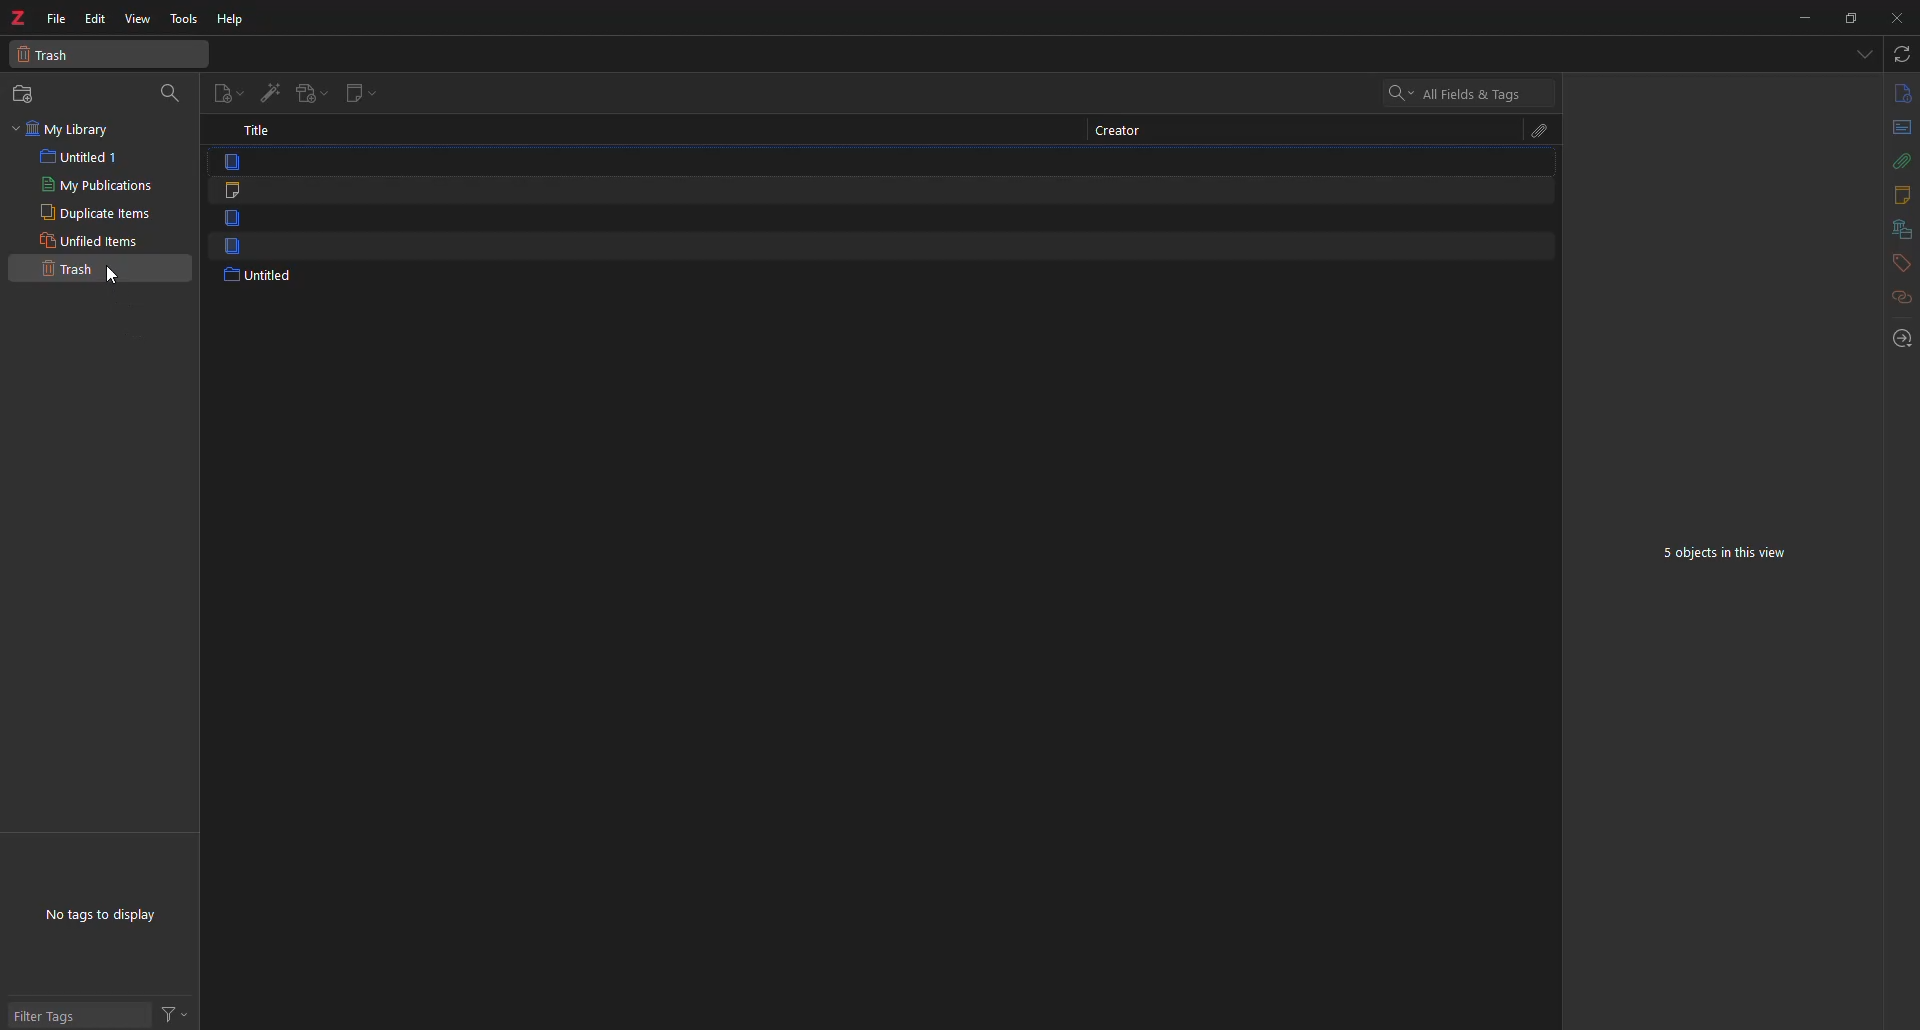 This screenshot has height=1030, width=1920. Describe the element at coordinates (18, 13) in the screenshot. I see `z` at that location.